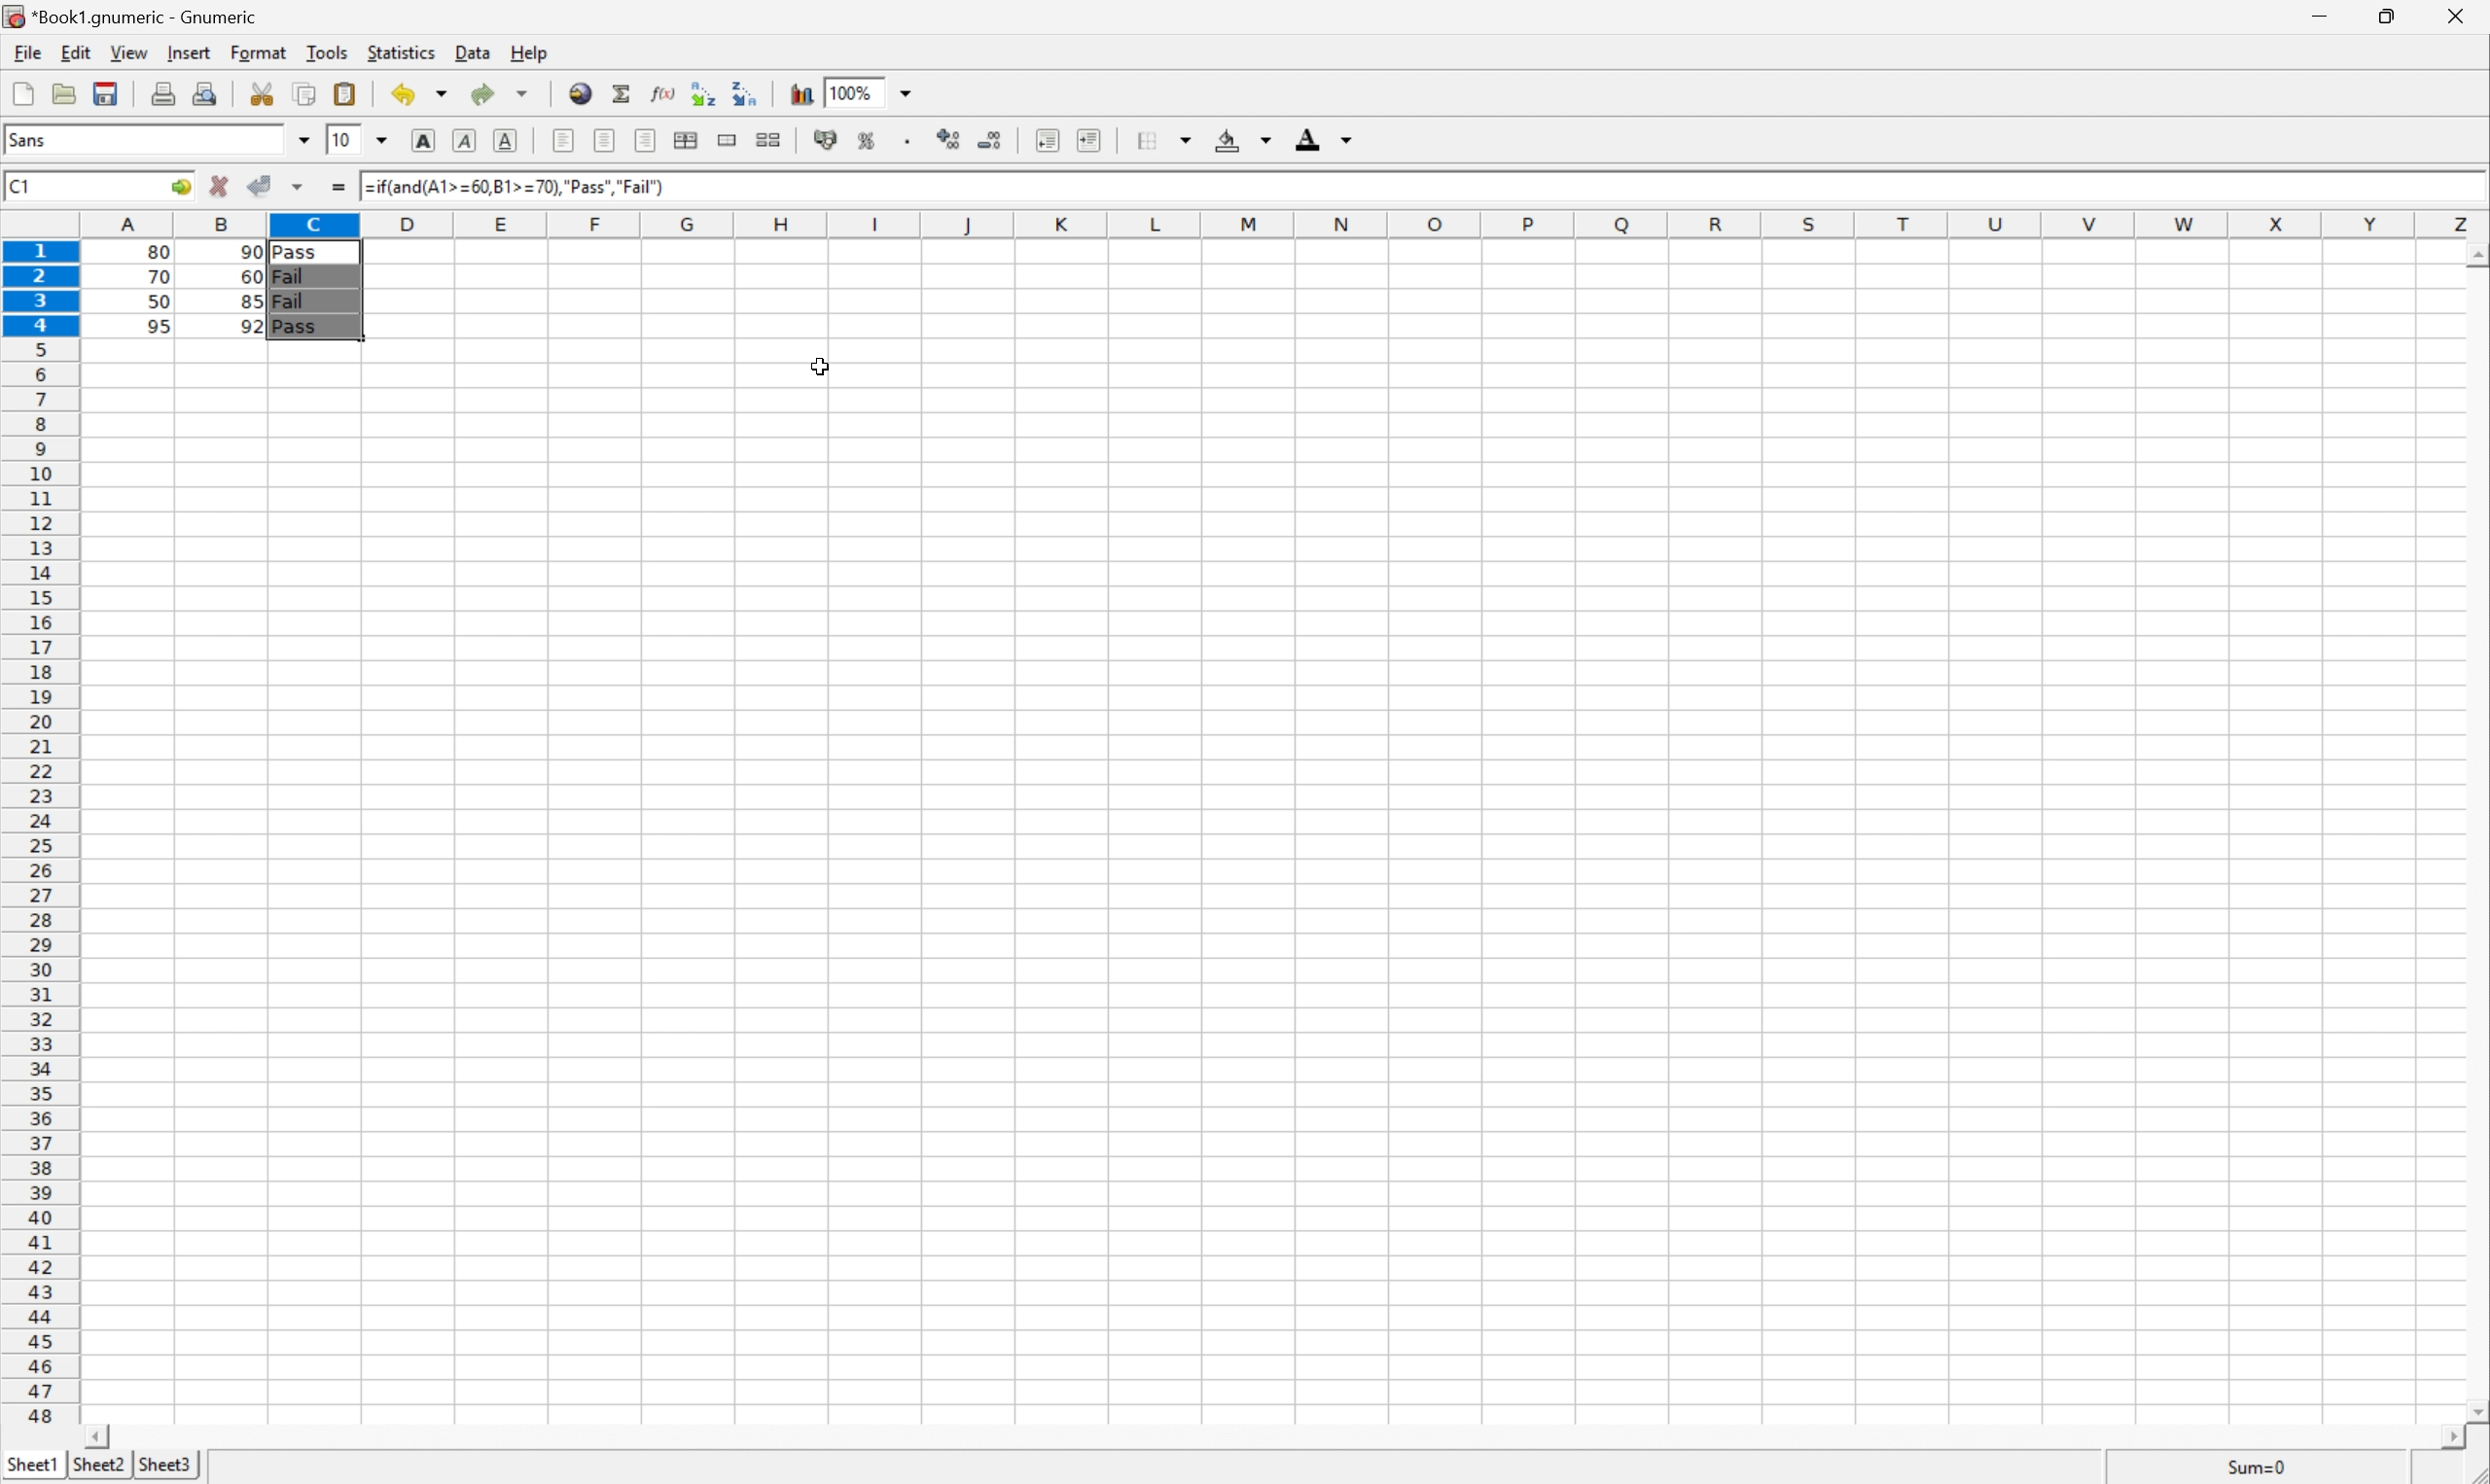 The width and height of the screenshot is (2490, 1484). Describe the element at coordinates (664, 95) in the screenshot. I see `Edit a function in the current cell` at that location.